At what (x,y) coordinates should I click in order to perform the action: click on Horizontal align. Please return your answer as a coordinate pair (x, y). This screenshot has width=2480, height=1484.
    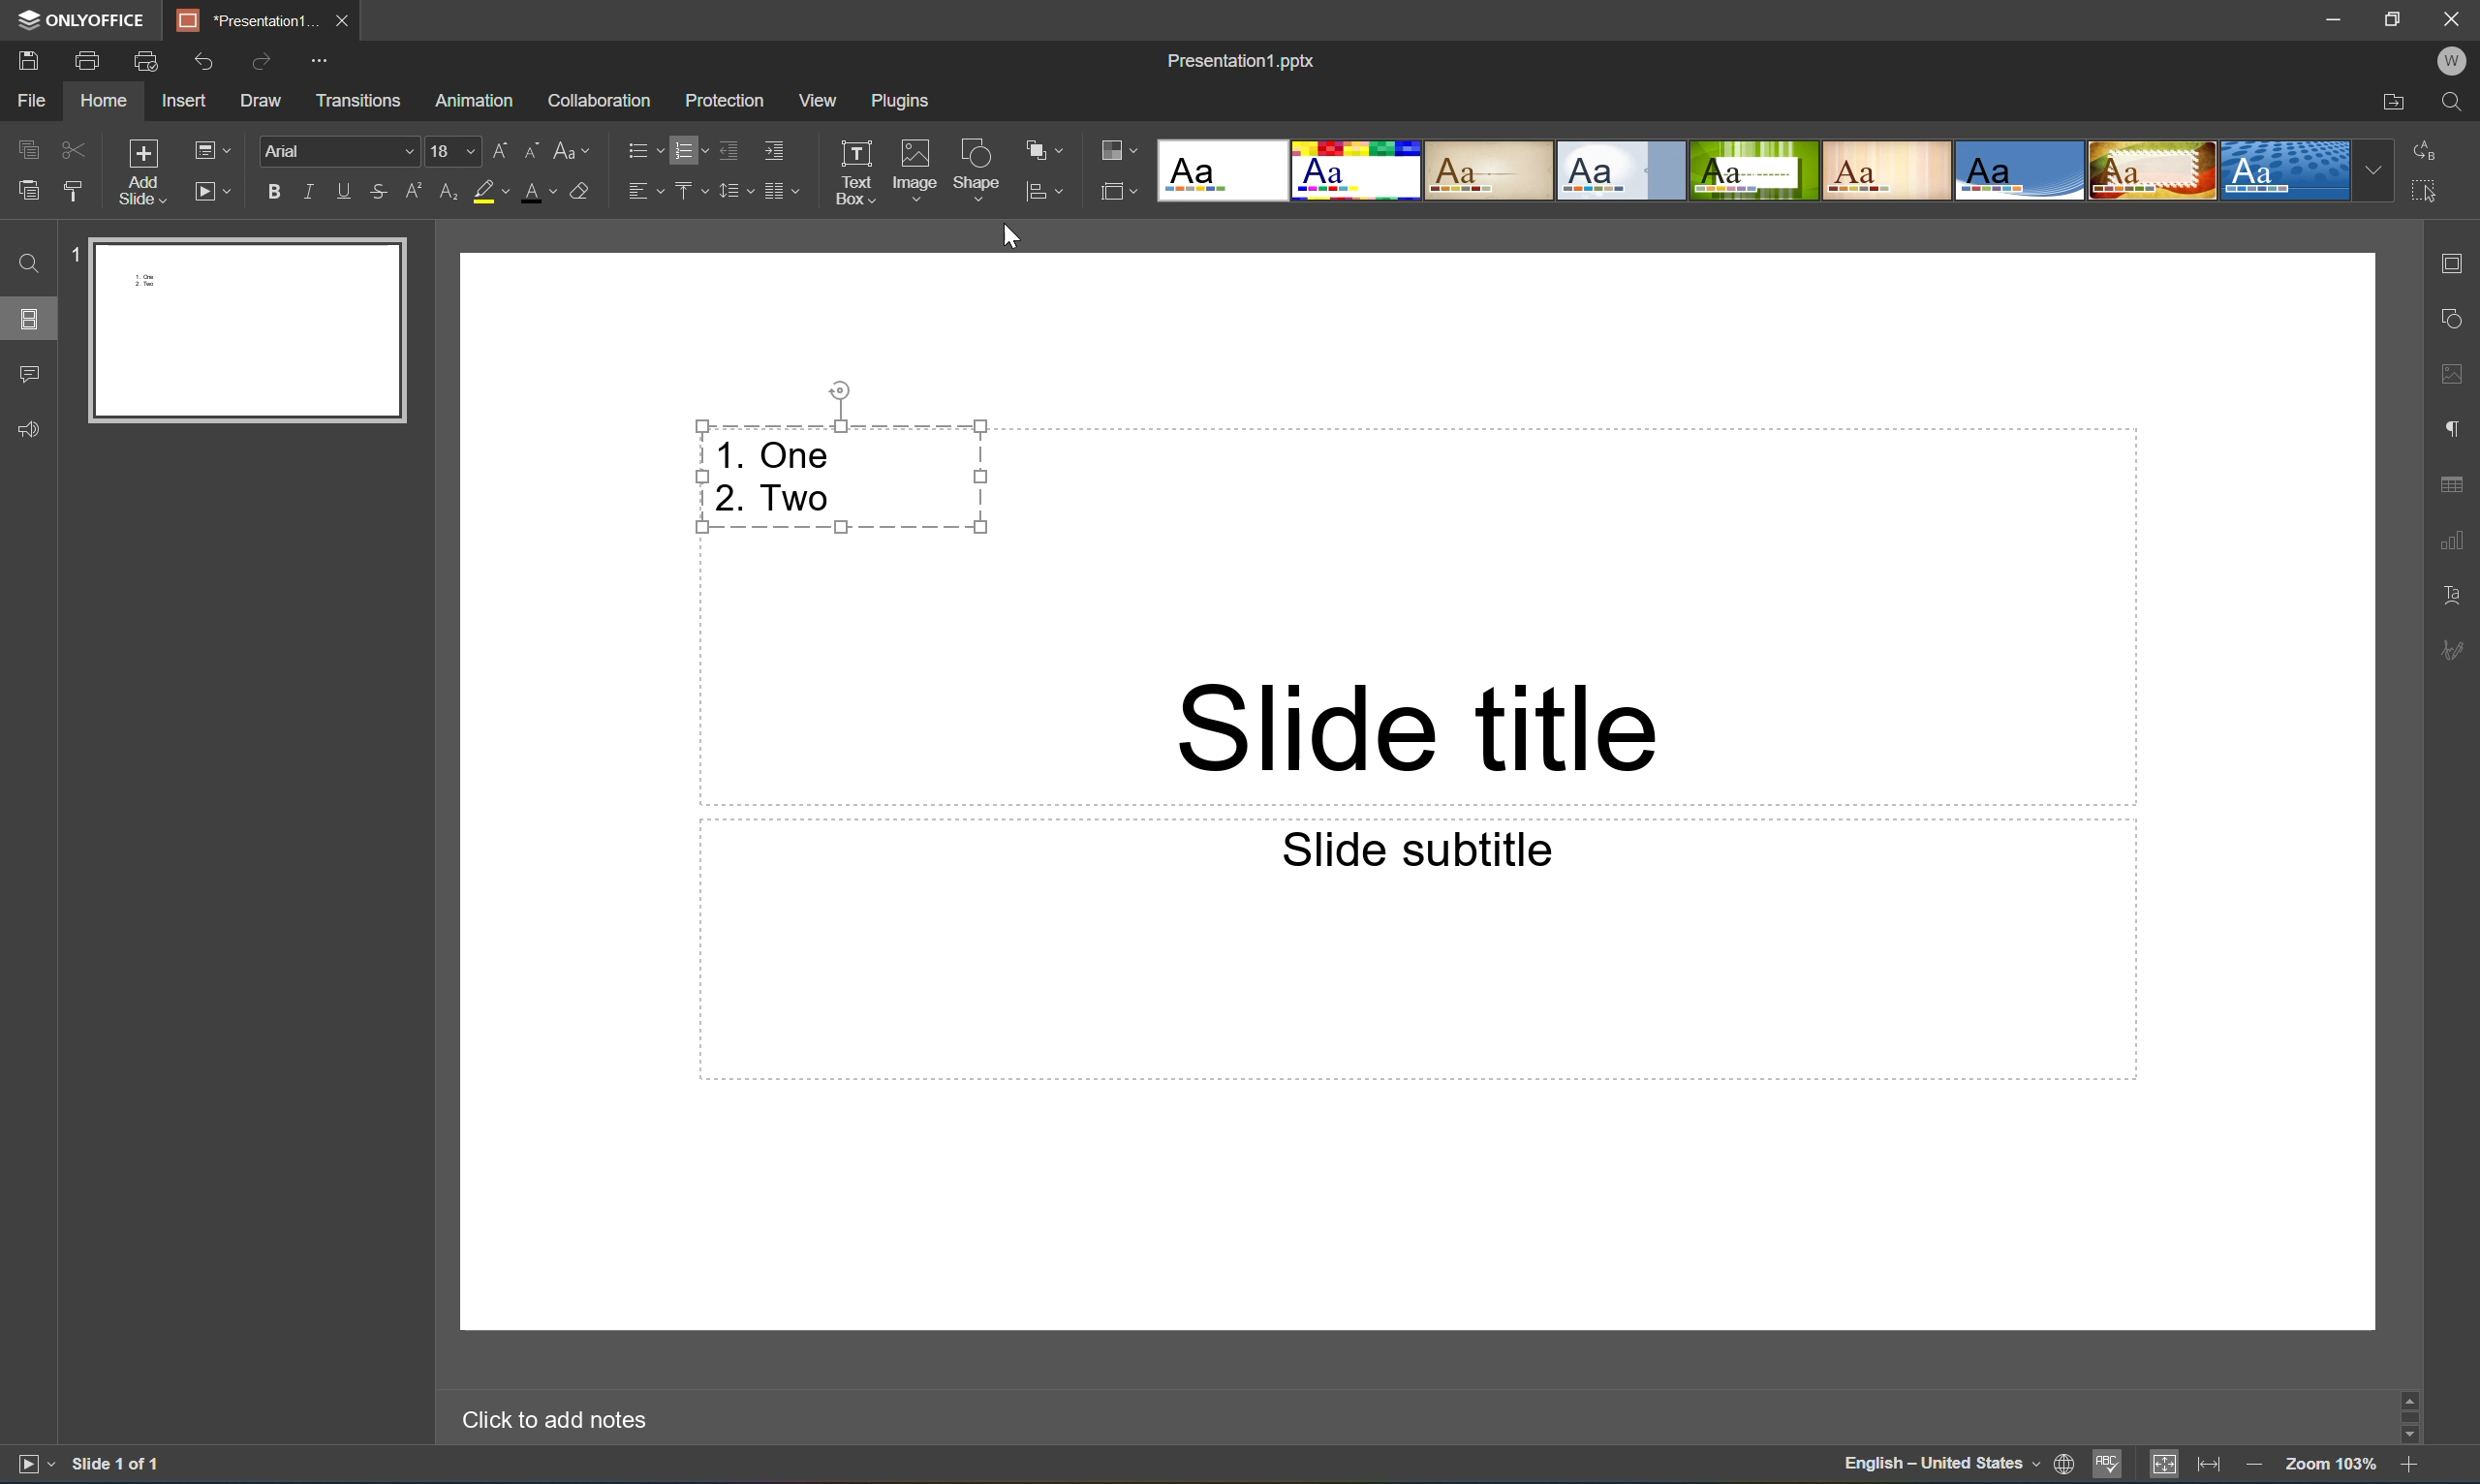
    Looking at the image, I should click on (642, 189).